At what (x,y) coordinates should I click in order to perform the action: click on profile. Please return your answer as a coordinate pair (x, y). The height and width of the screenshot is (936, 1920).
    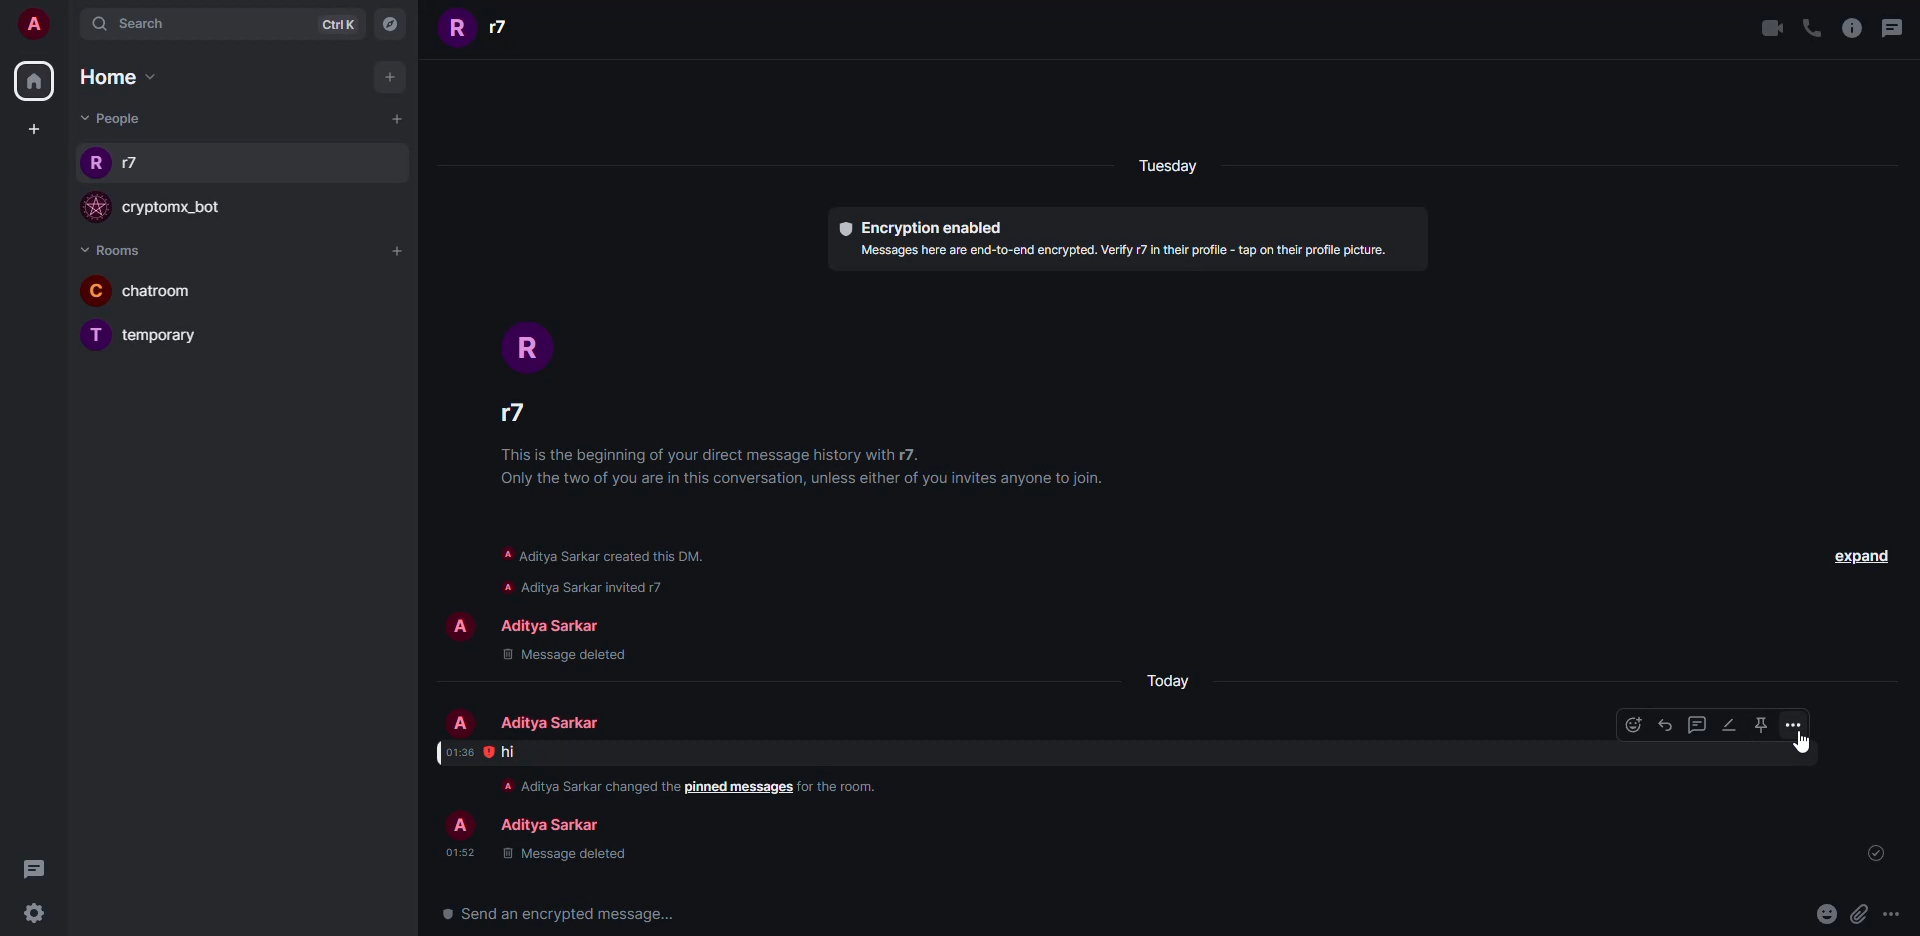
    Looking at the image, I should click on (93, 208).